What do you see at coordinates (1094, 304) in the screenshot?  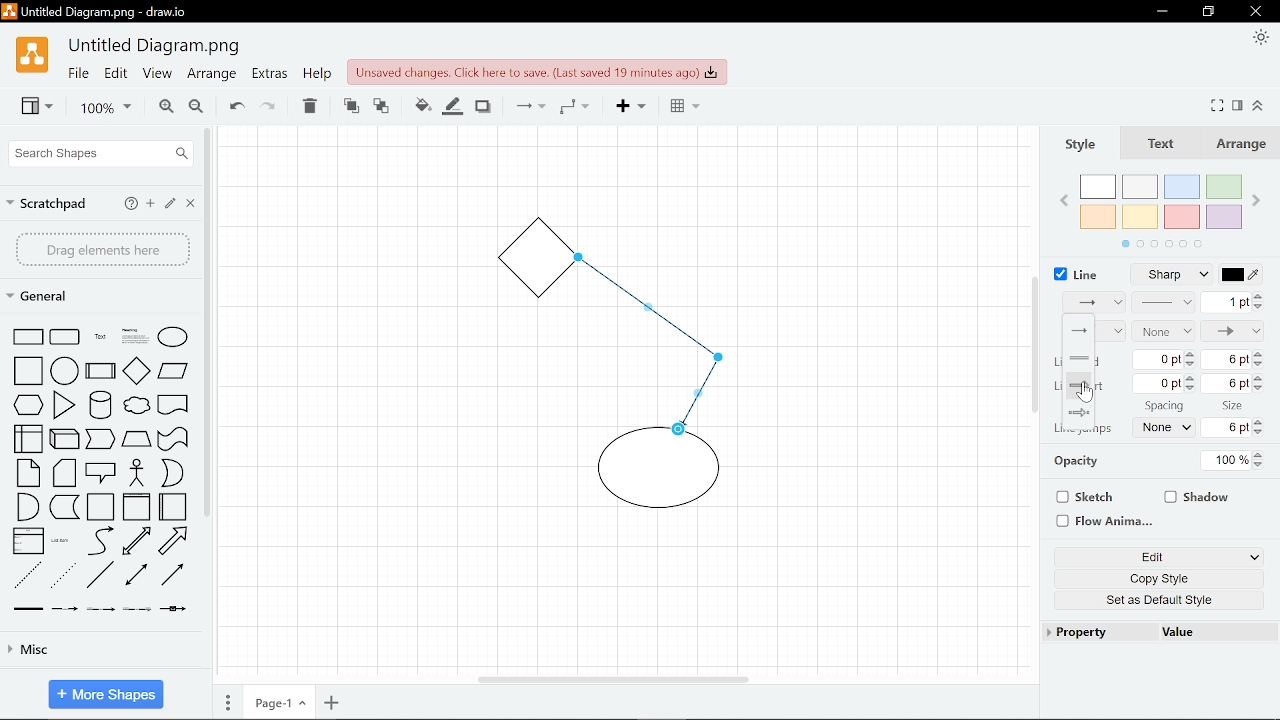 I see `pattern` at bounding box center [1094, 304].